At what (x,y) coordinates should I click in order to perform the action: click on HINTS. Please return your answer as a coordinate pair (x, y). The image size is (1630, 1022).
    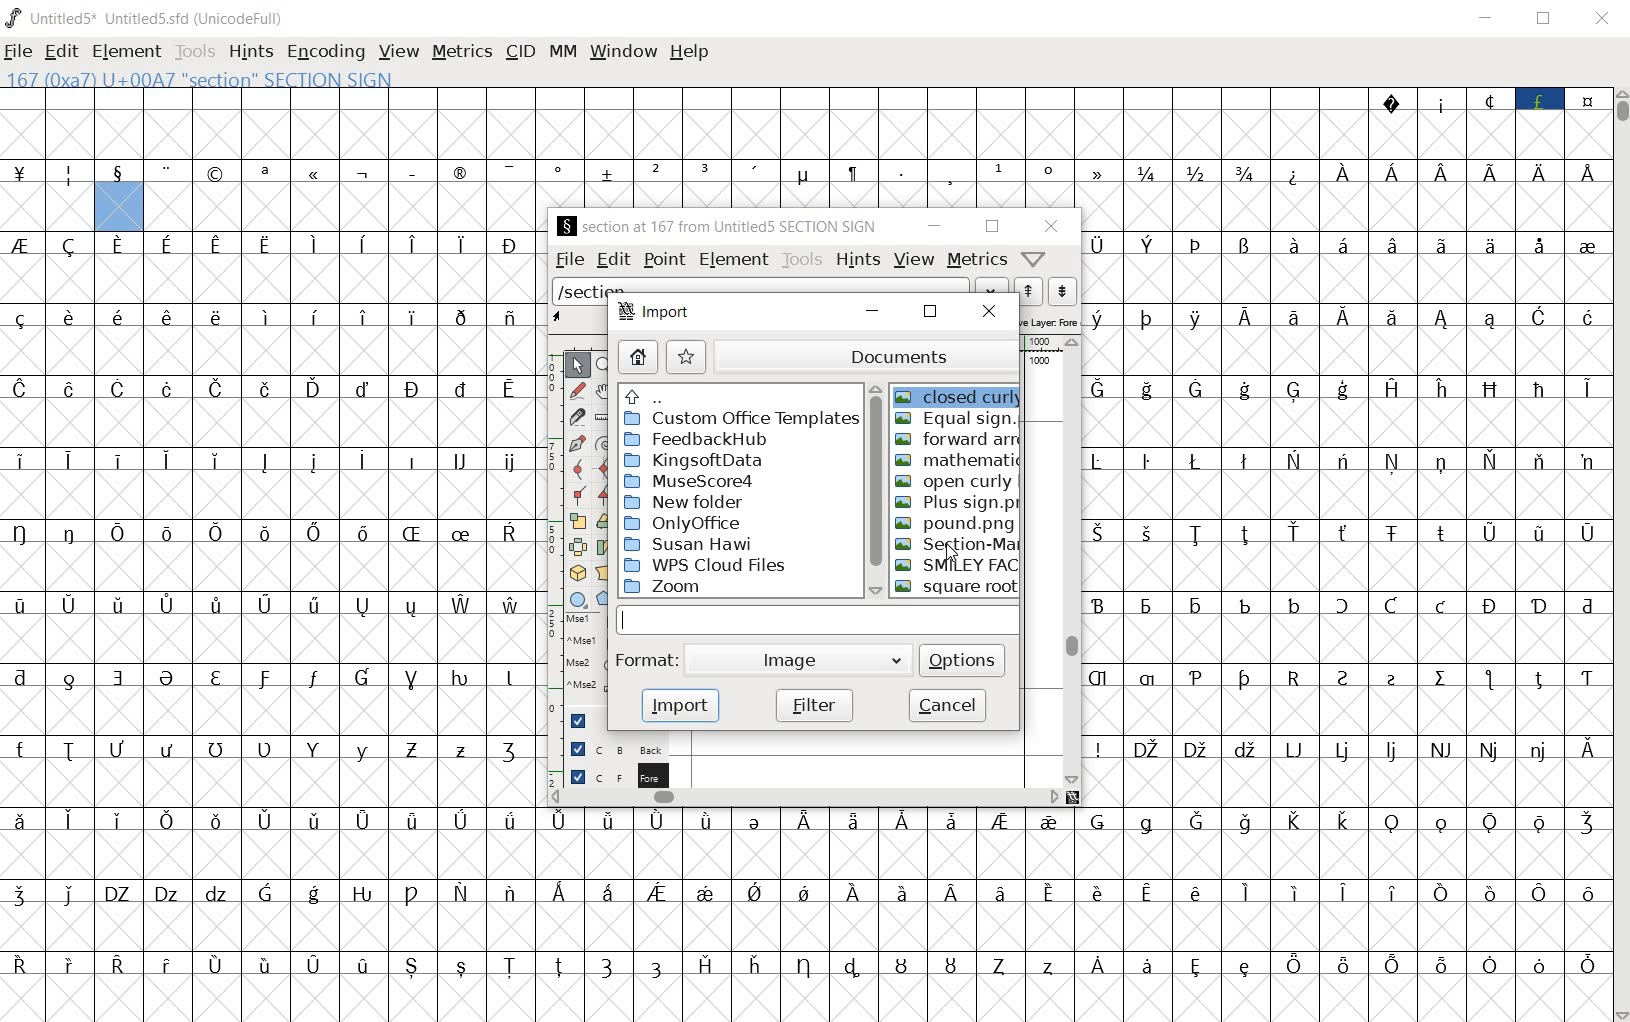
    Looking at the image, I should click on (250, 53).